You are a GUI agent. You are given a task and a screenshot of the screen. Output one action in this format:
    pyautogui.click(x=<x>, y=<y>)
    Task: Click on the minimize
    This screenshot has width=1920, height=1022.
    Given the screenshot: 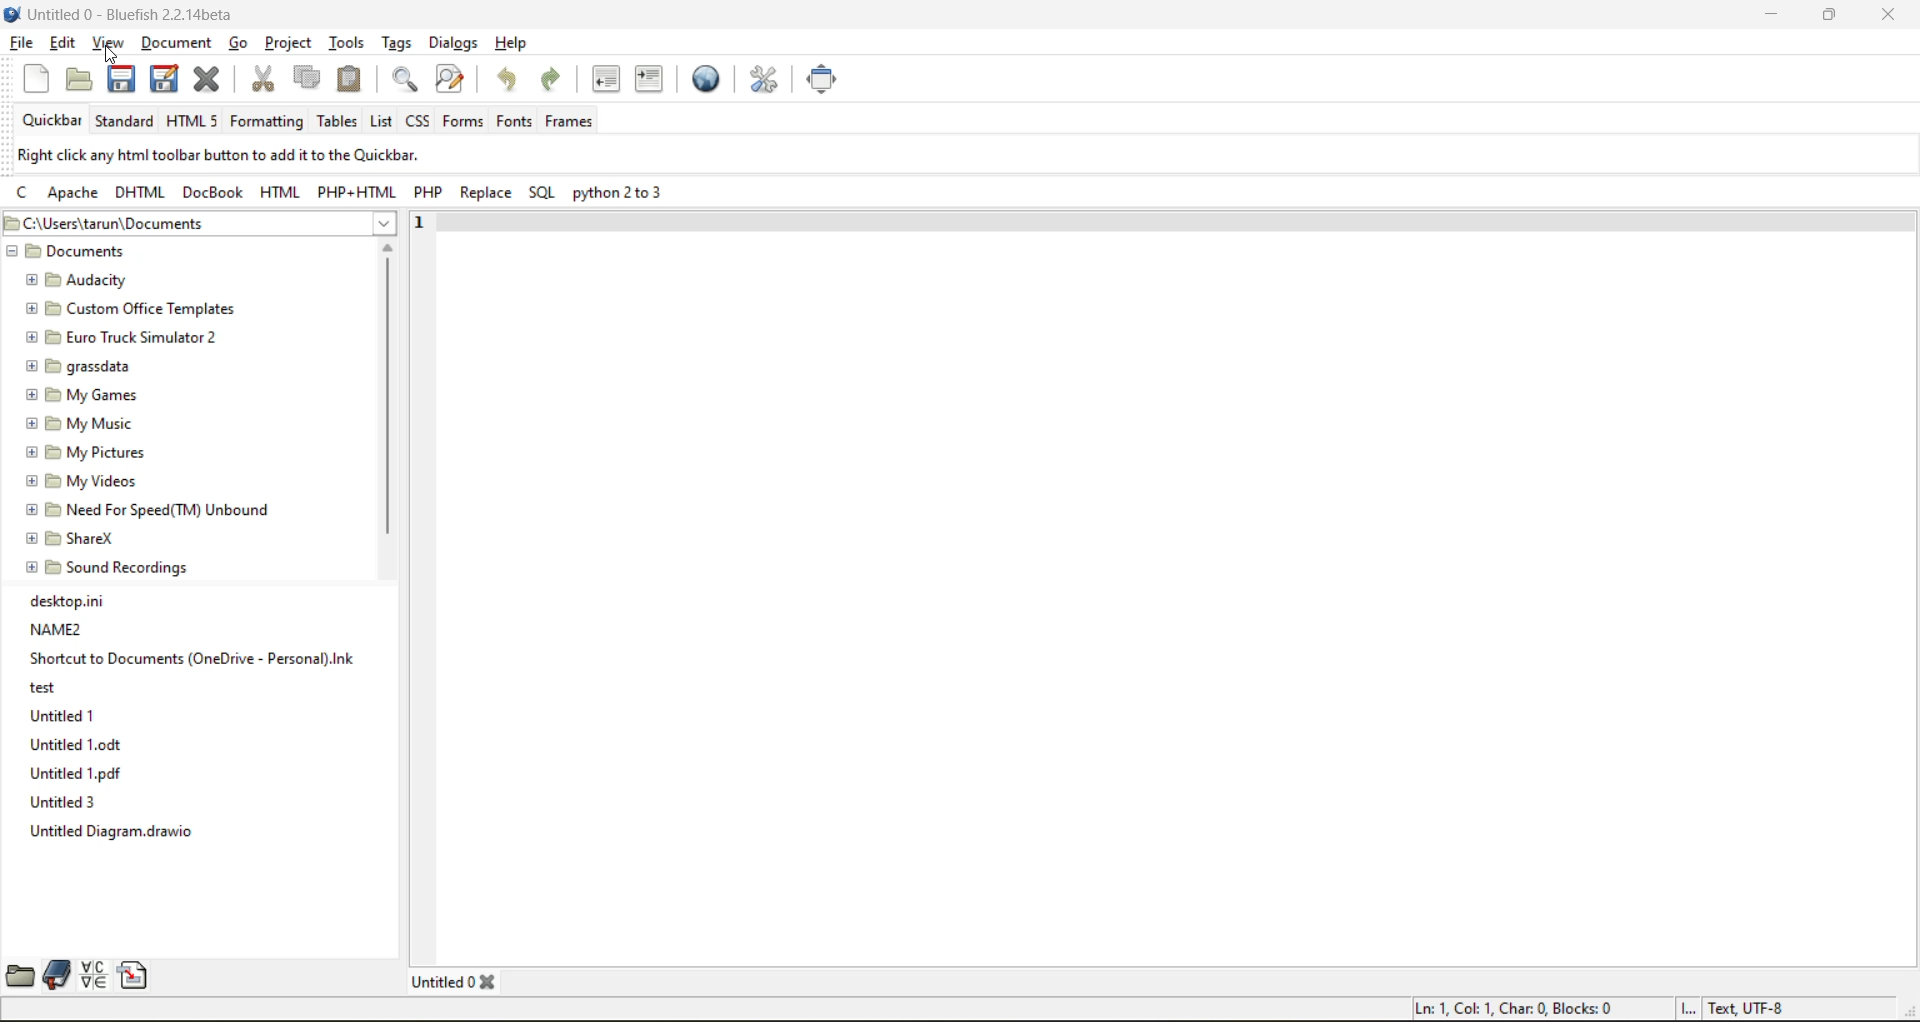 What is the action you would take?
    pyautogui.click(x=1780, y=18)
    